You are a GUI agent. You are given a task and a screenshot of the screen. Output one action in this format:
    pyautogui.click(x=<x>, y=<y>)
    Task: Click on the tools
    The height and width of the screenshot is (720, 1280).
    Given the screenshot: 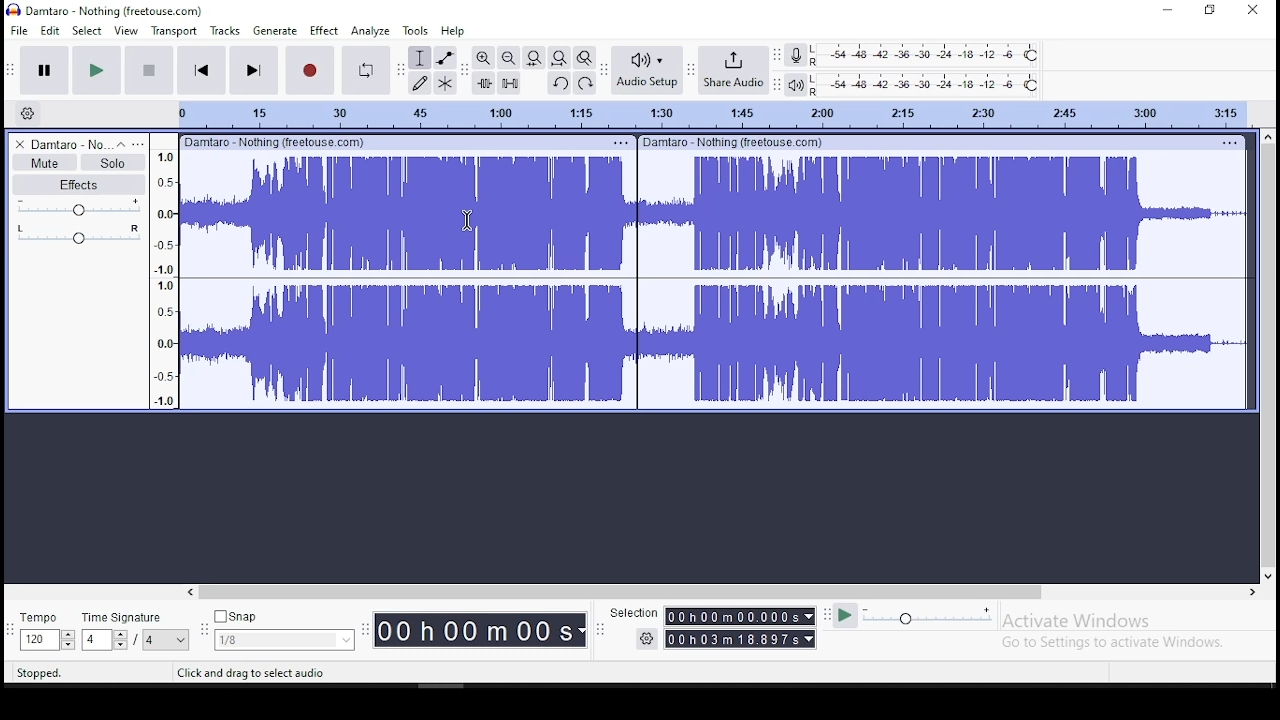 What is the action you would take?
    pyautogui.click(x=413, y=30)
    